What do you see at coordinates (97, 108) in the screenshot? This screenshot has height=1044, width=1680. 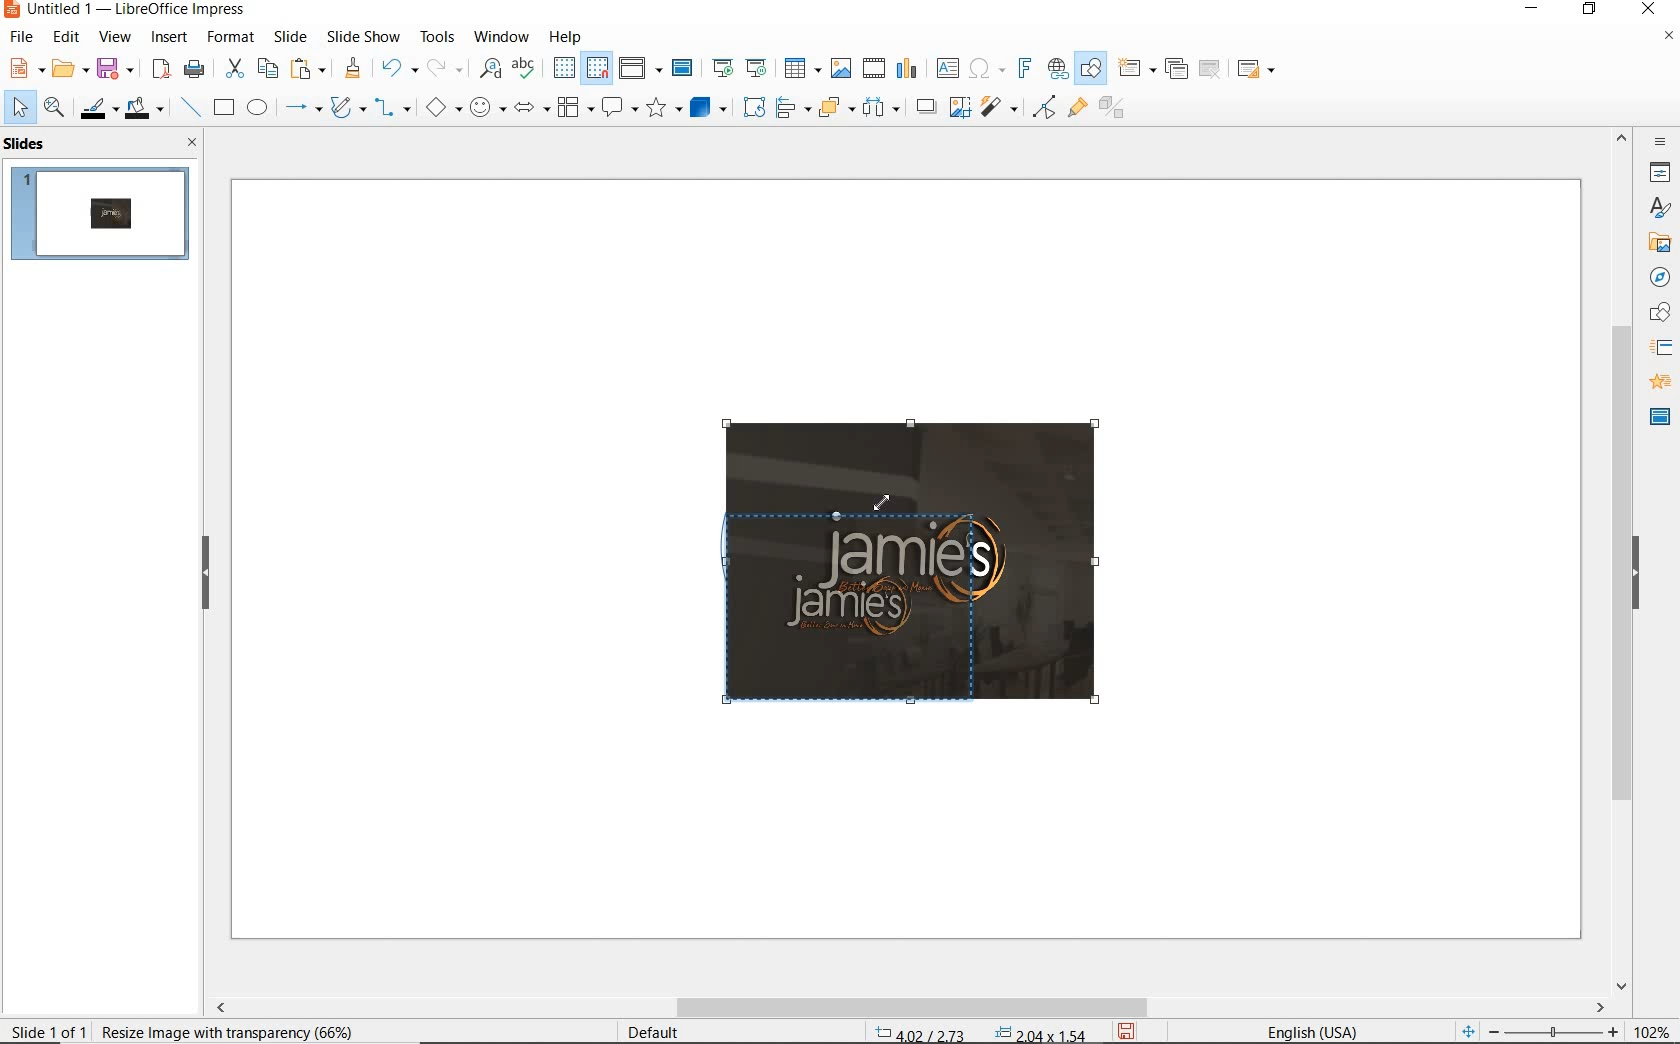 I see `line color` at bounding box center [97, 108].